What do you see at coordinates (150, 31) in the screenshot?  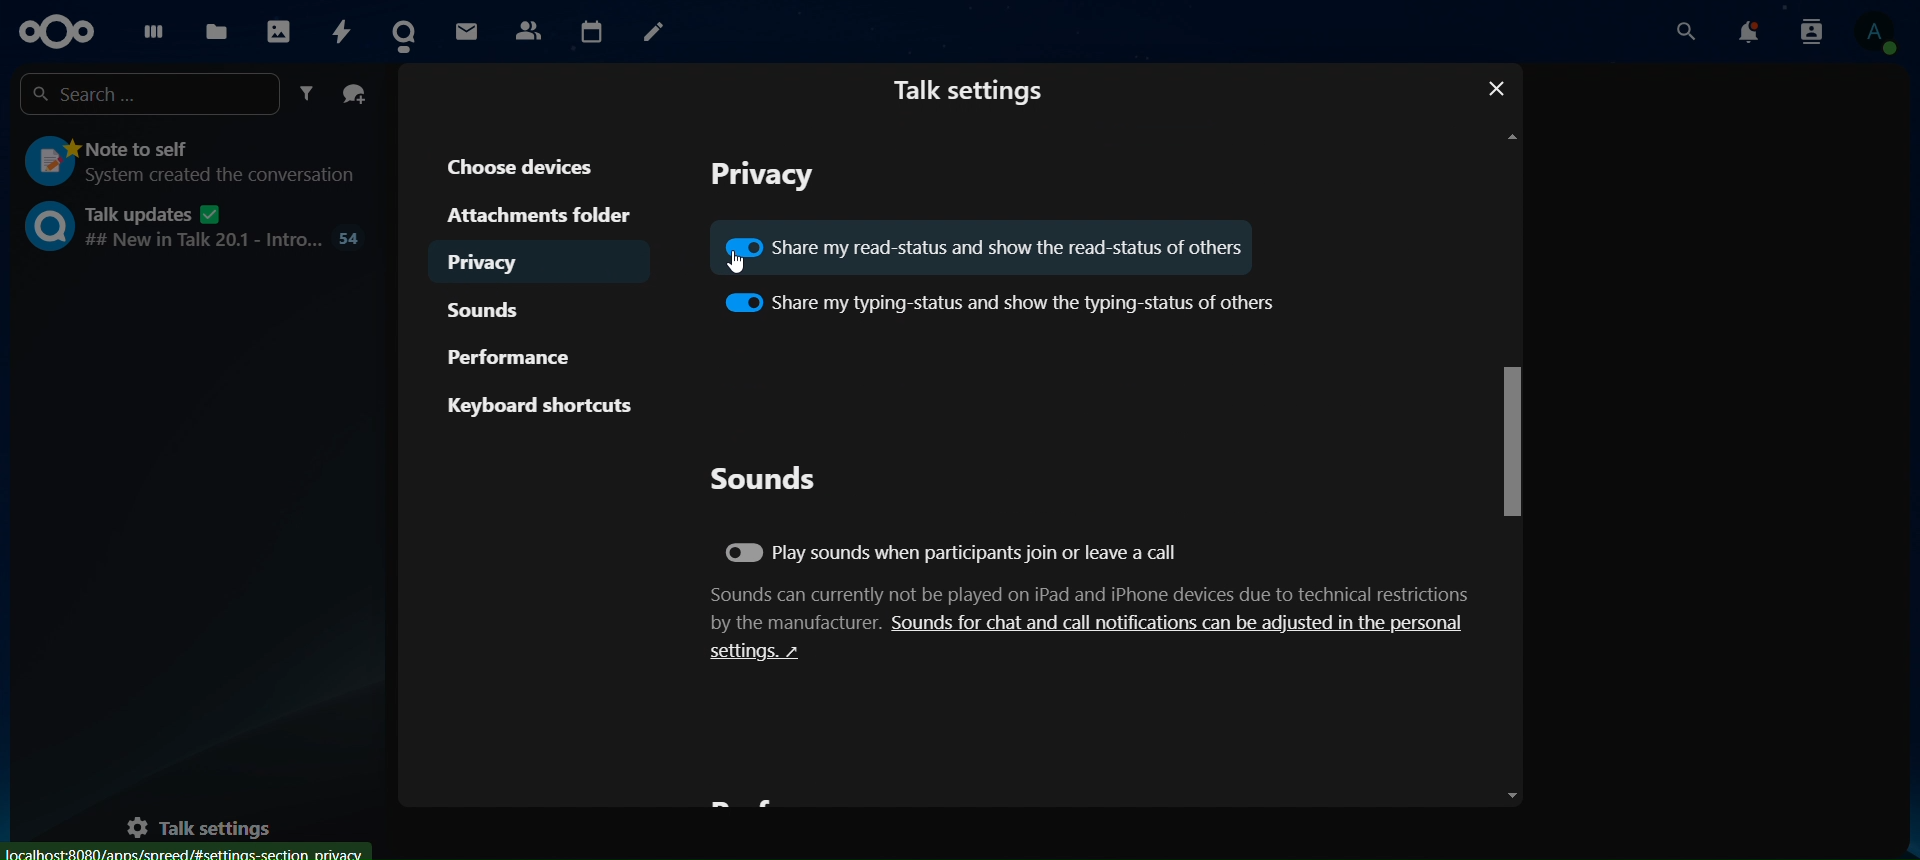 I see `dashboard` at bounding box center [150, 31].